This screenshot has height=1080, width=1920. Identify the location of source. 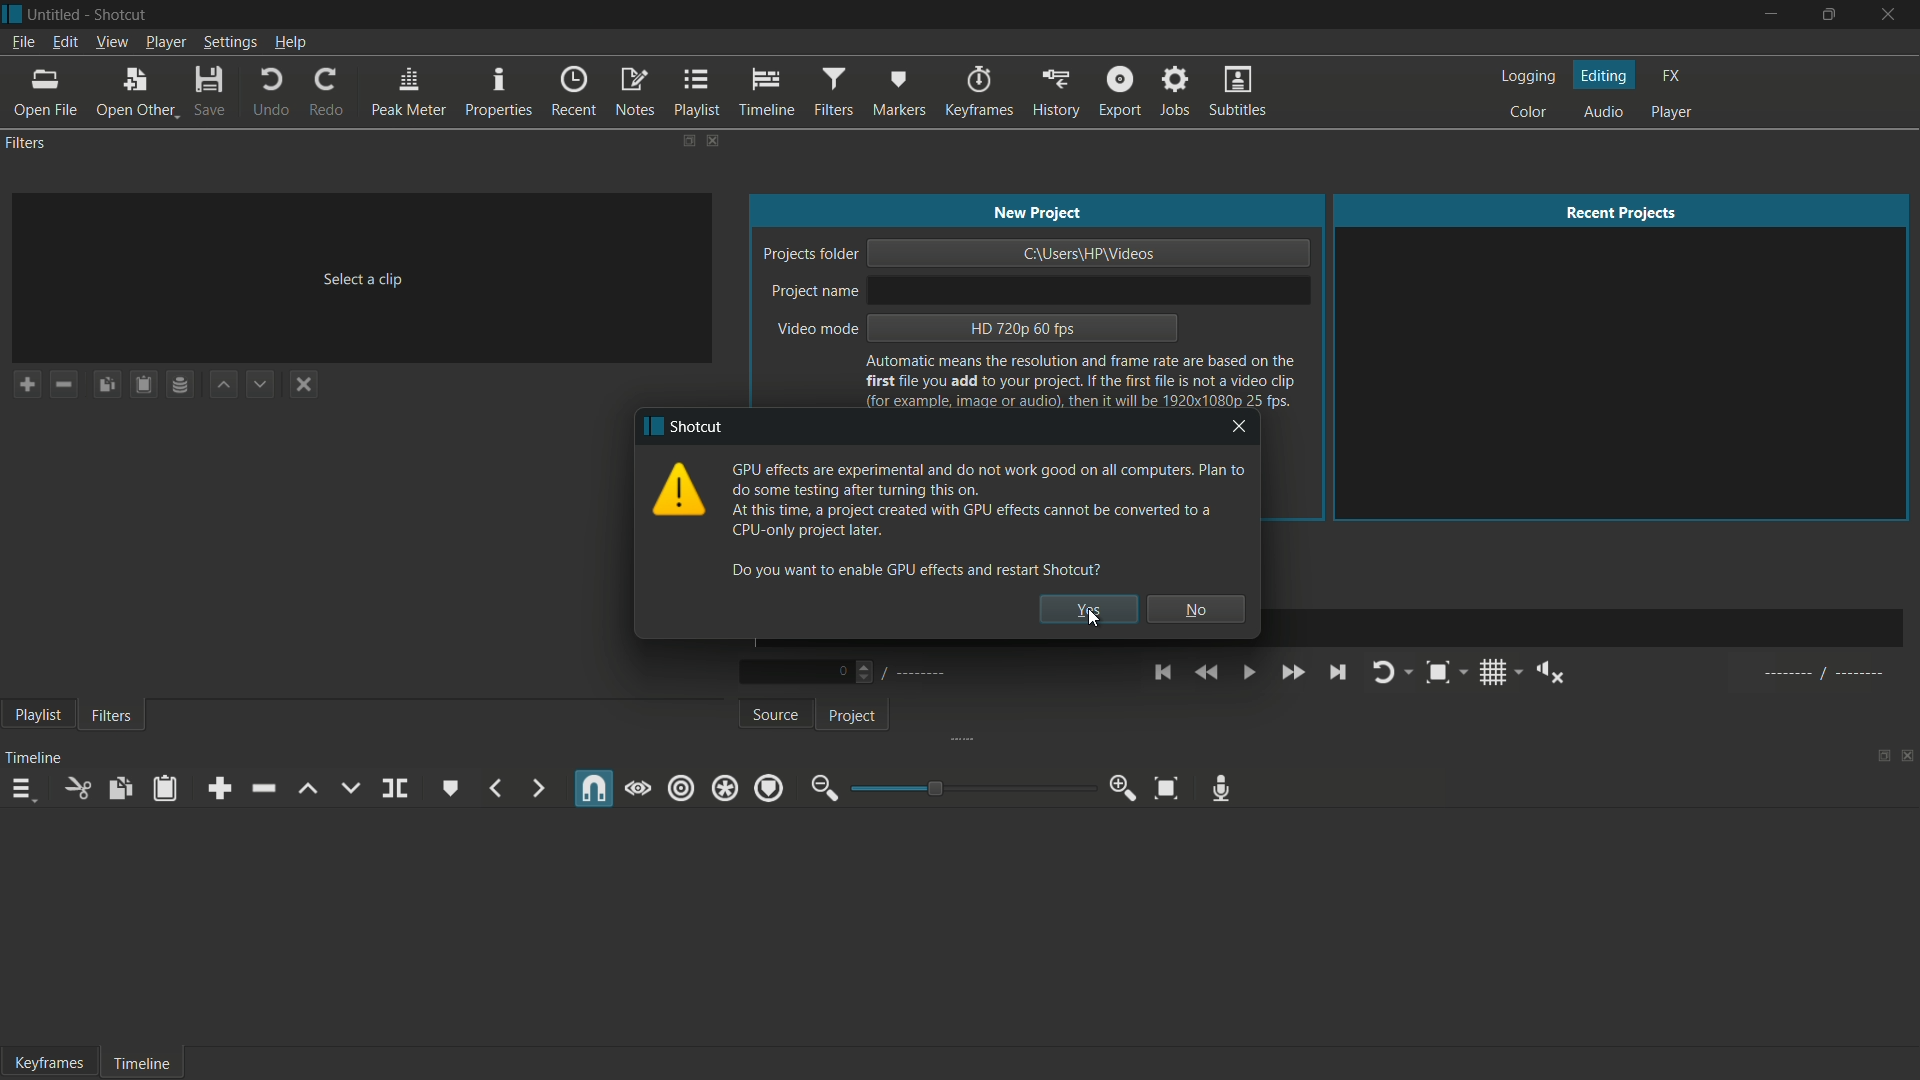
(779, 716).